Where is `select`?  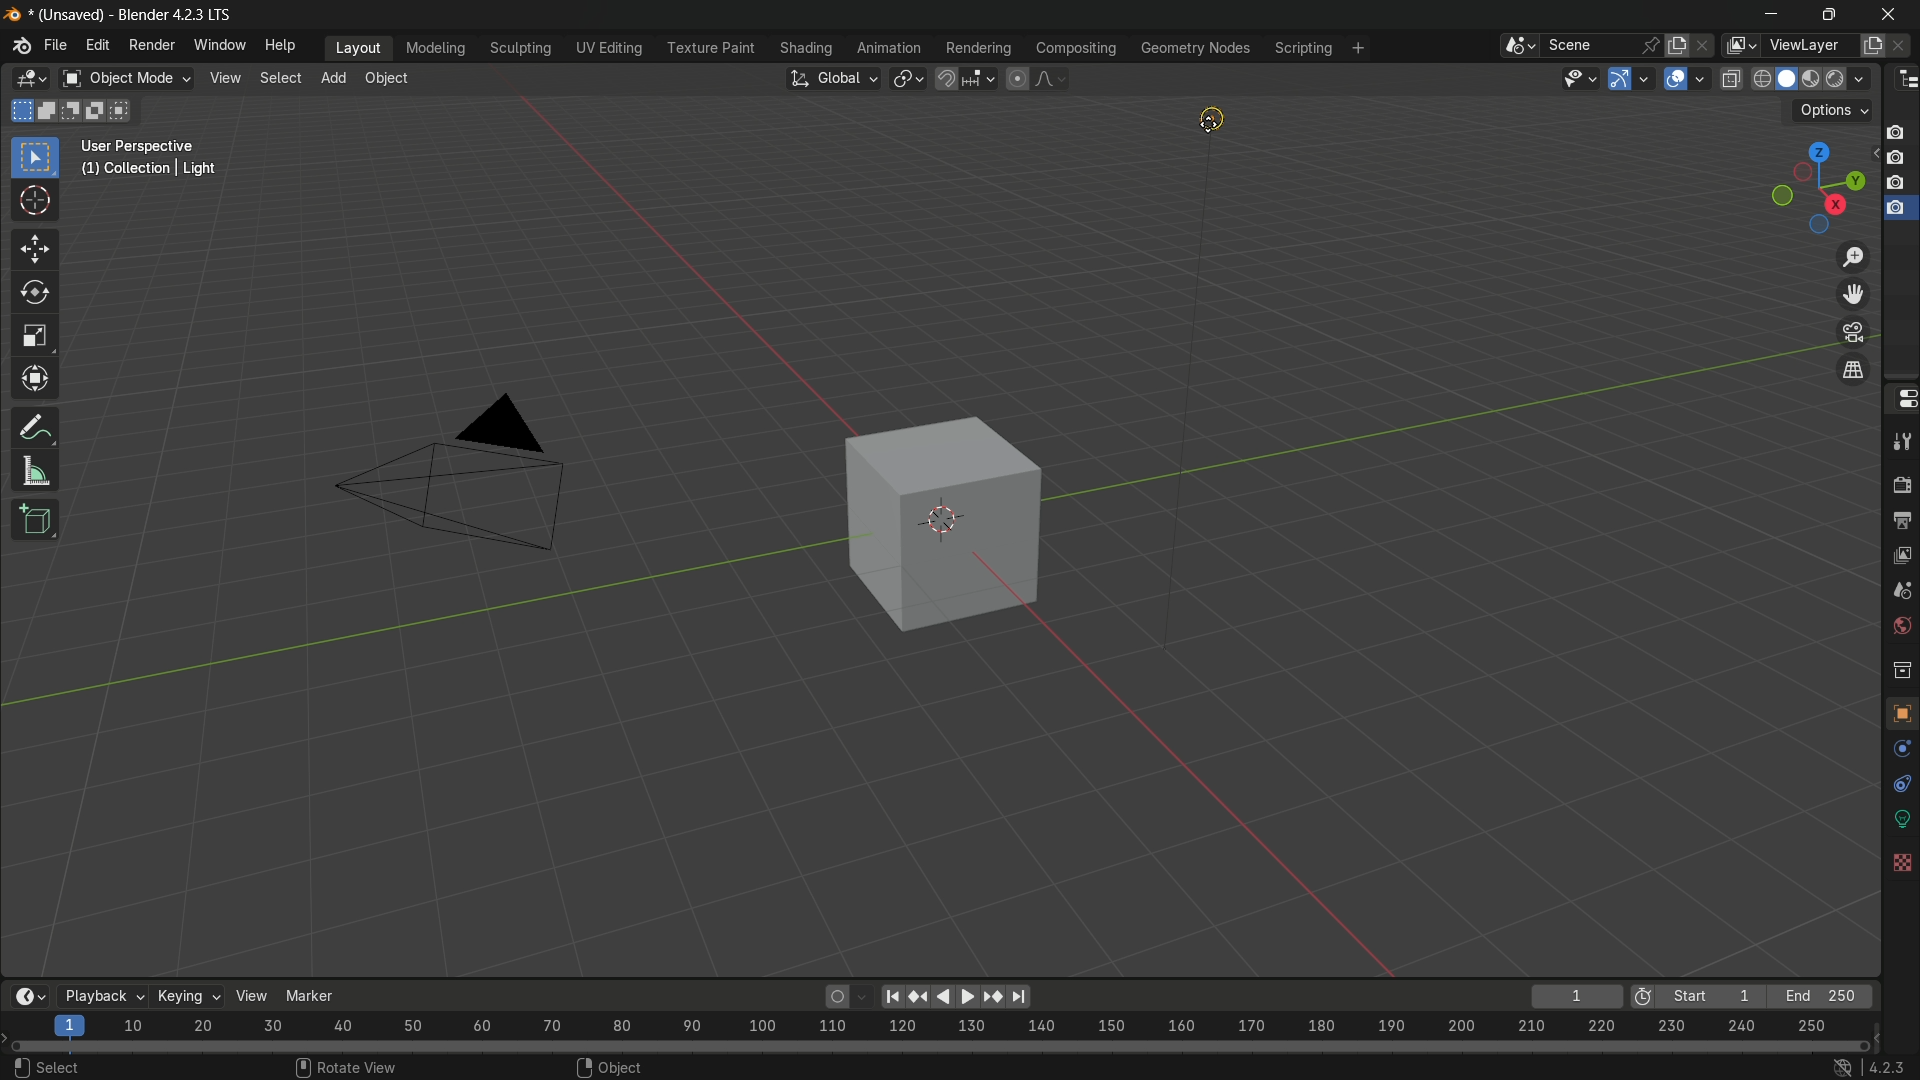 select is located at coordinates (278, 80).